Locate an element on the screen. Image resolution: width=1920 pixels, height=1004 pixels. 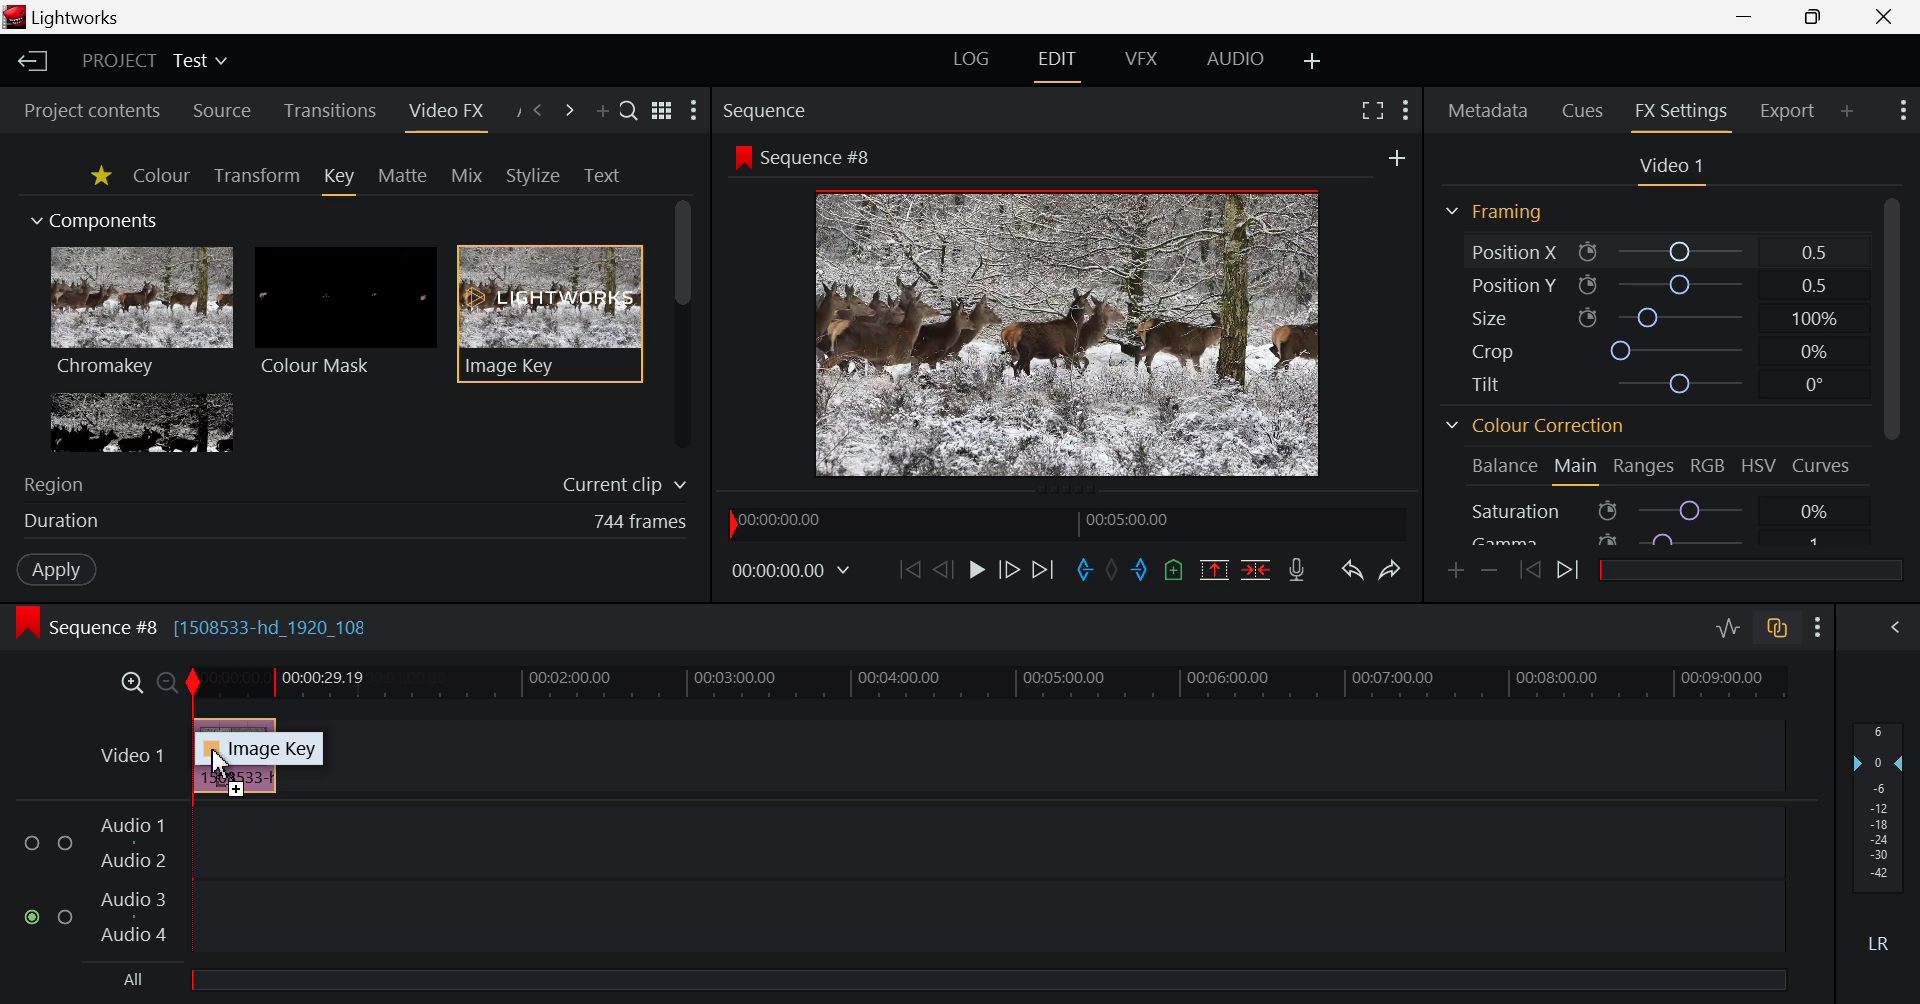
All is located at coordinates (136, 980).